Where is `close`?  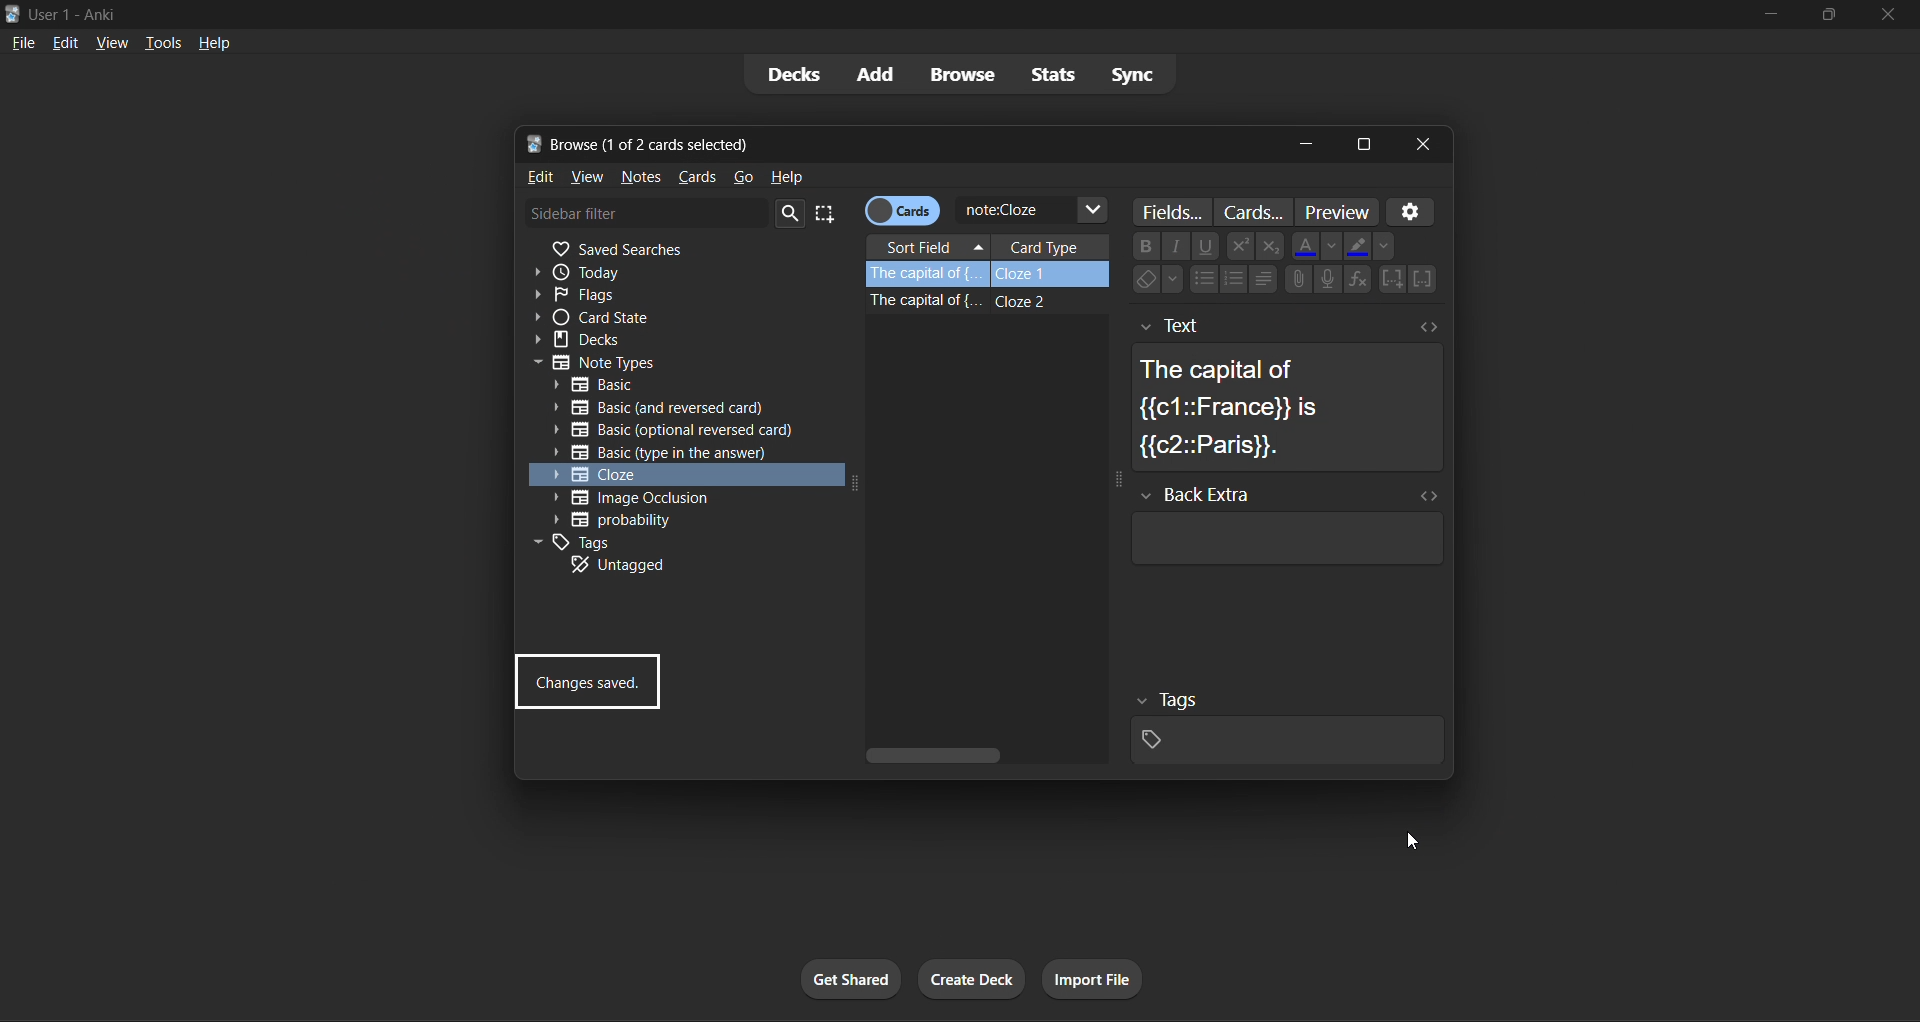 close is located at coordinates (1426, 144).